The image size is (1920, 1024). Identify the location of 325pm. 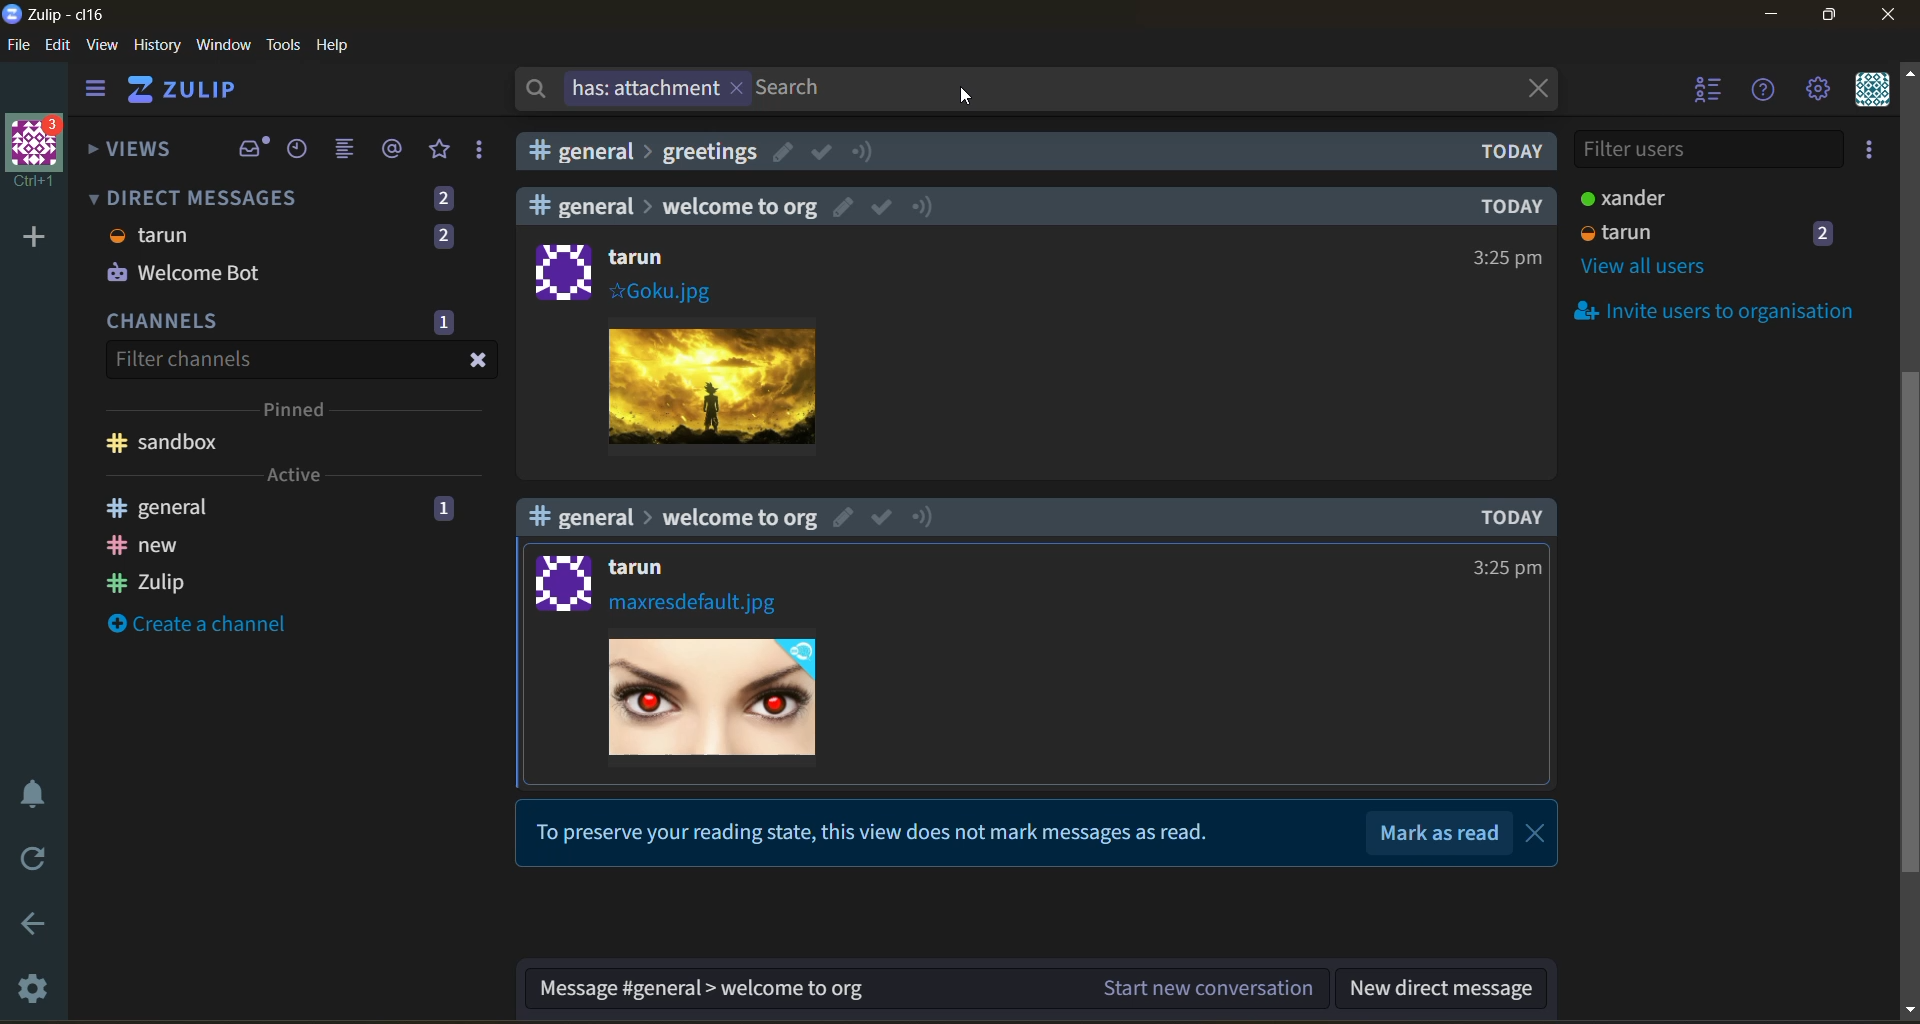
(1509, 257).